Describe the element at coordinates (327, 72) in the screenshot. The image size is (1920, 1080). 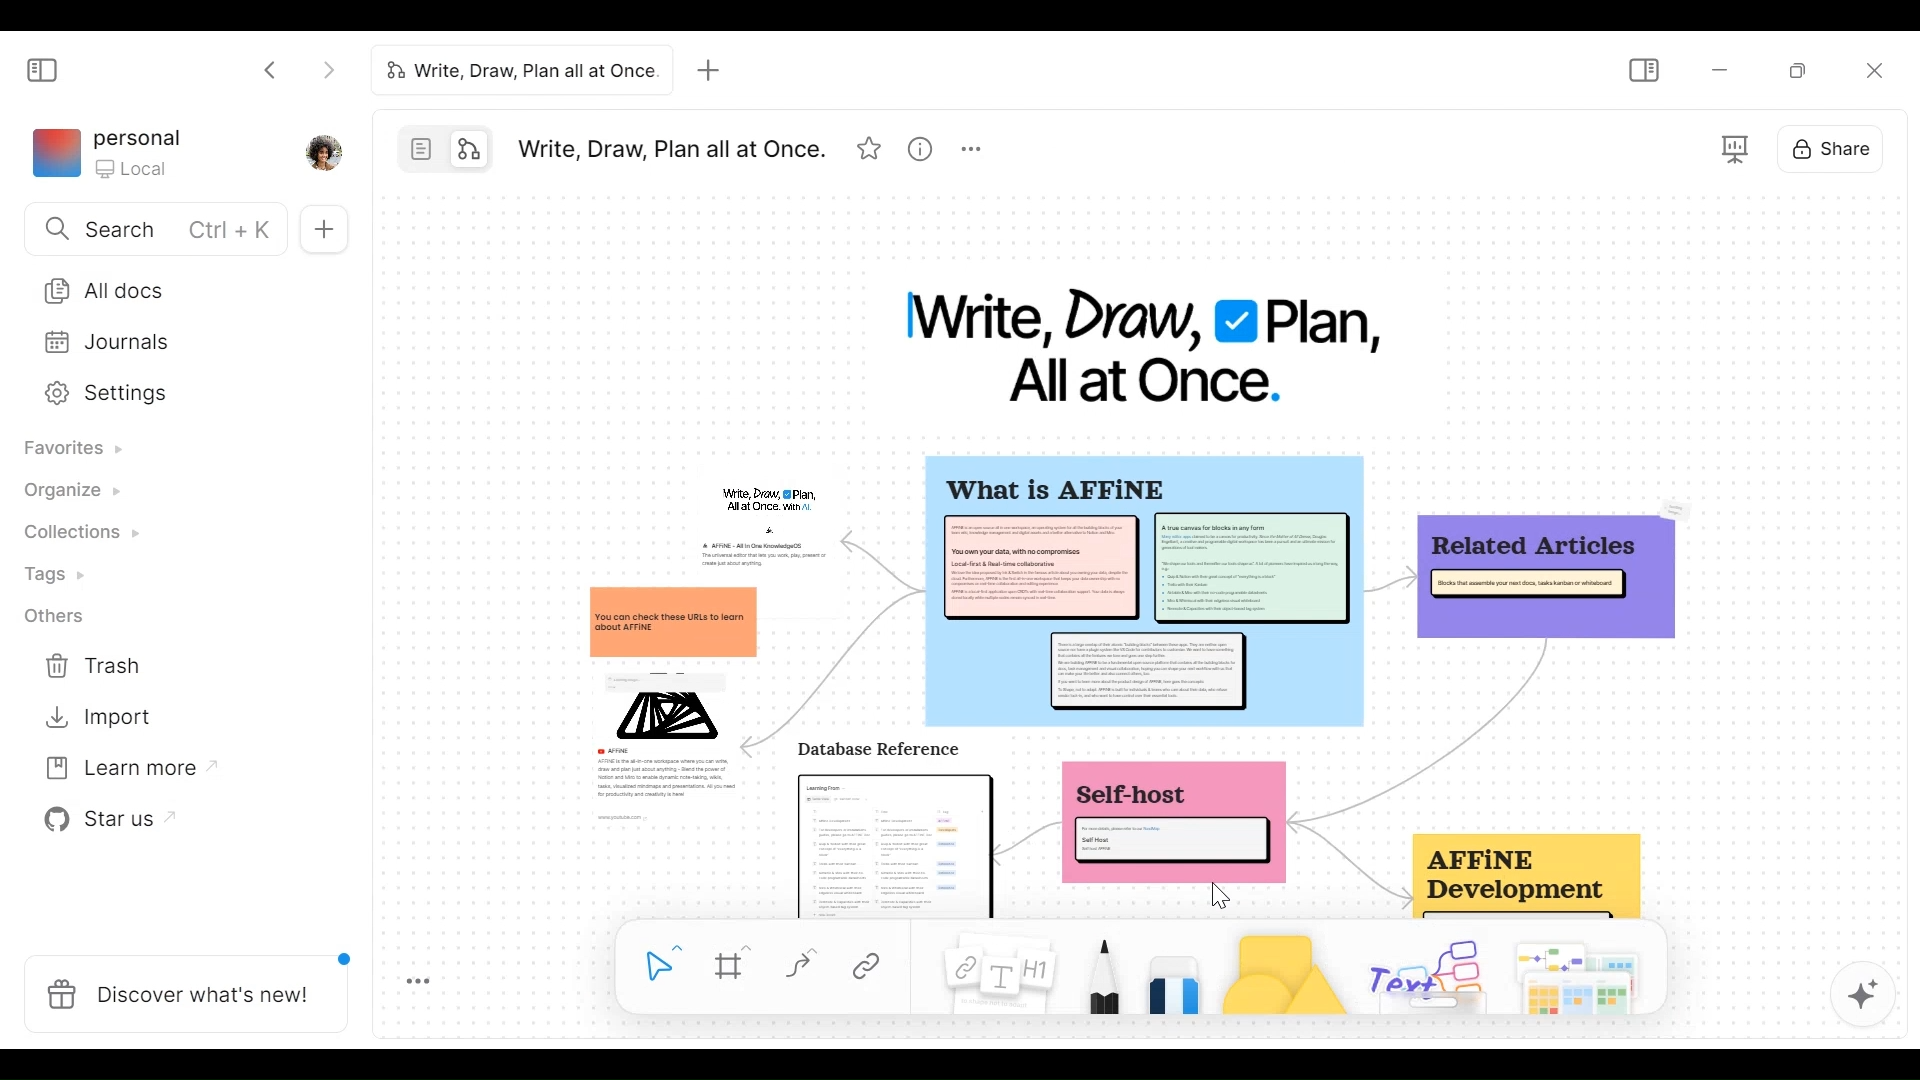
I see `Go forward` at that location.